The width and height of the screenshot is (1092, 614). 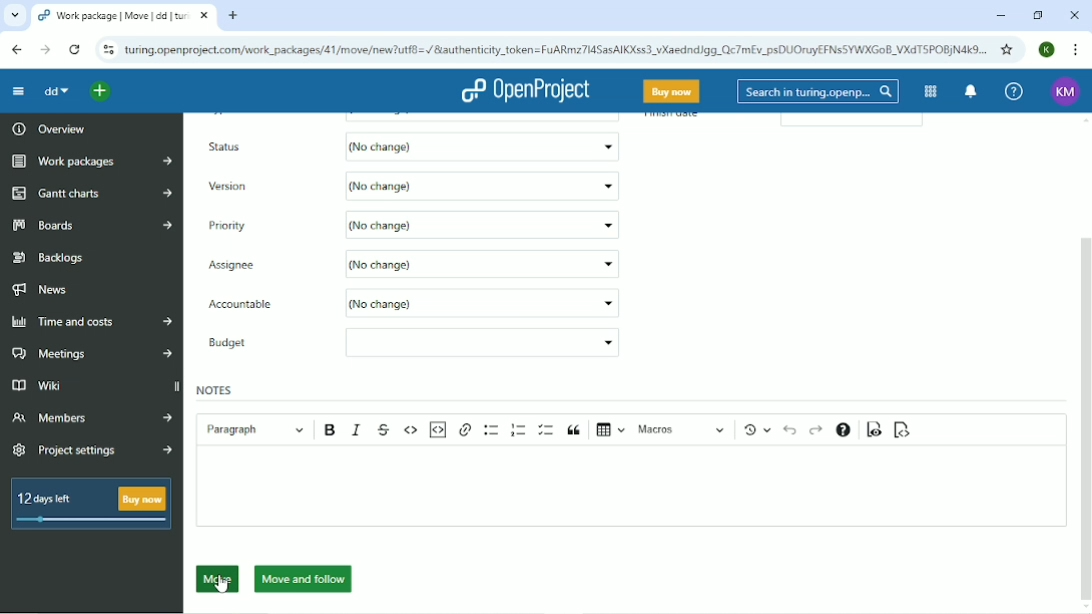 What do you see at coordinates (254, 433) in the screenshot?
I see `Paragraph` at bounding box center [254, 433].